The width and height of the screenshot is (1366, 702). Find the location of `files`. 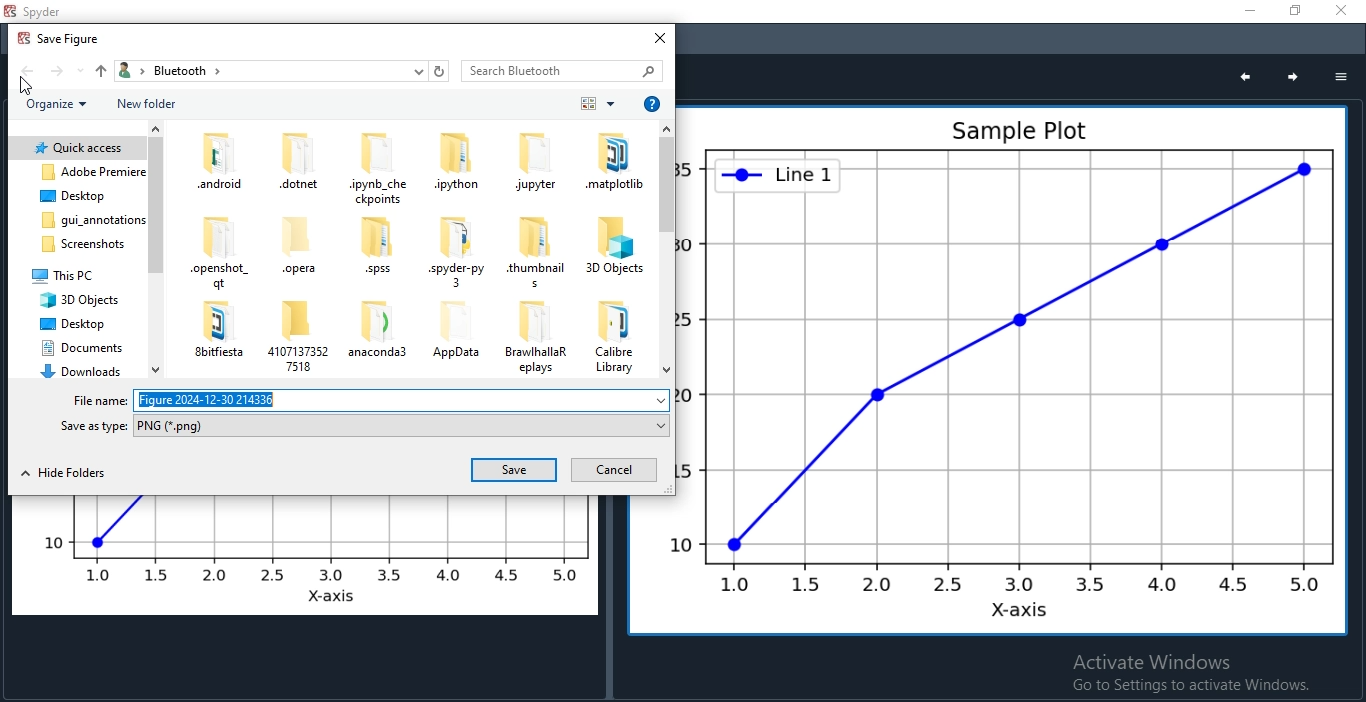

files is located at coordinates (219, 160).